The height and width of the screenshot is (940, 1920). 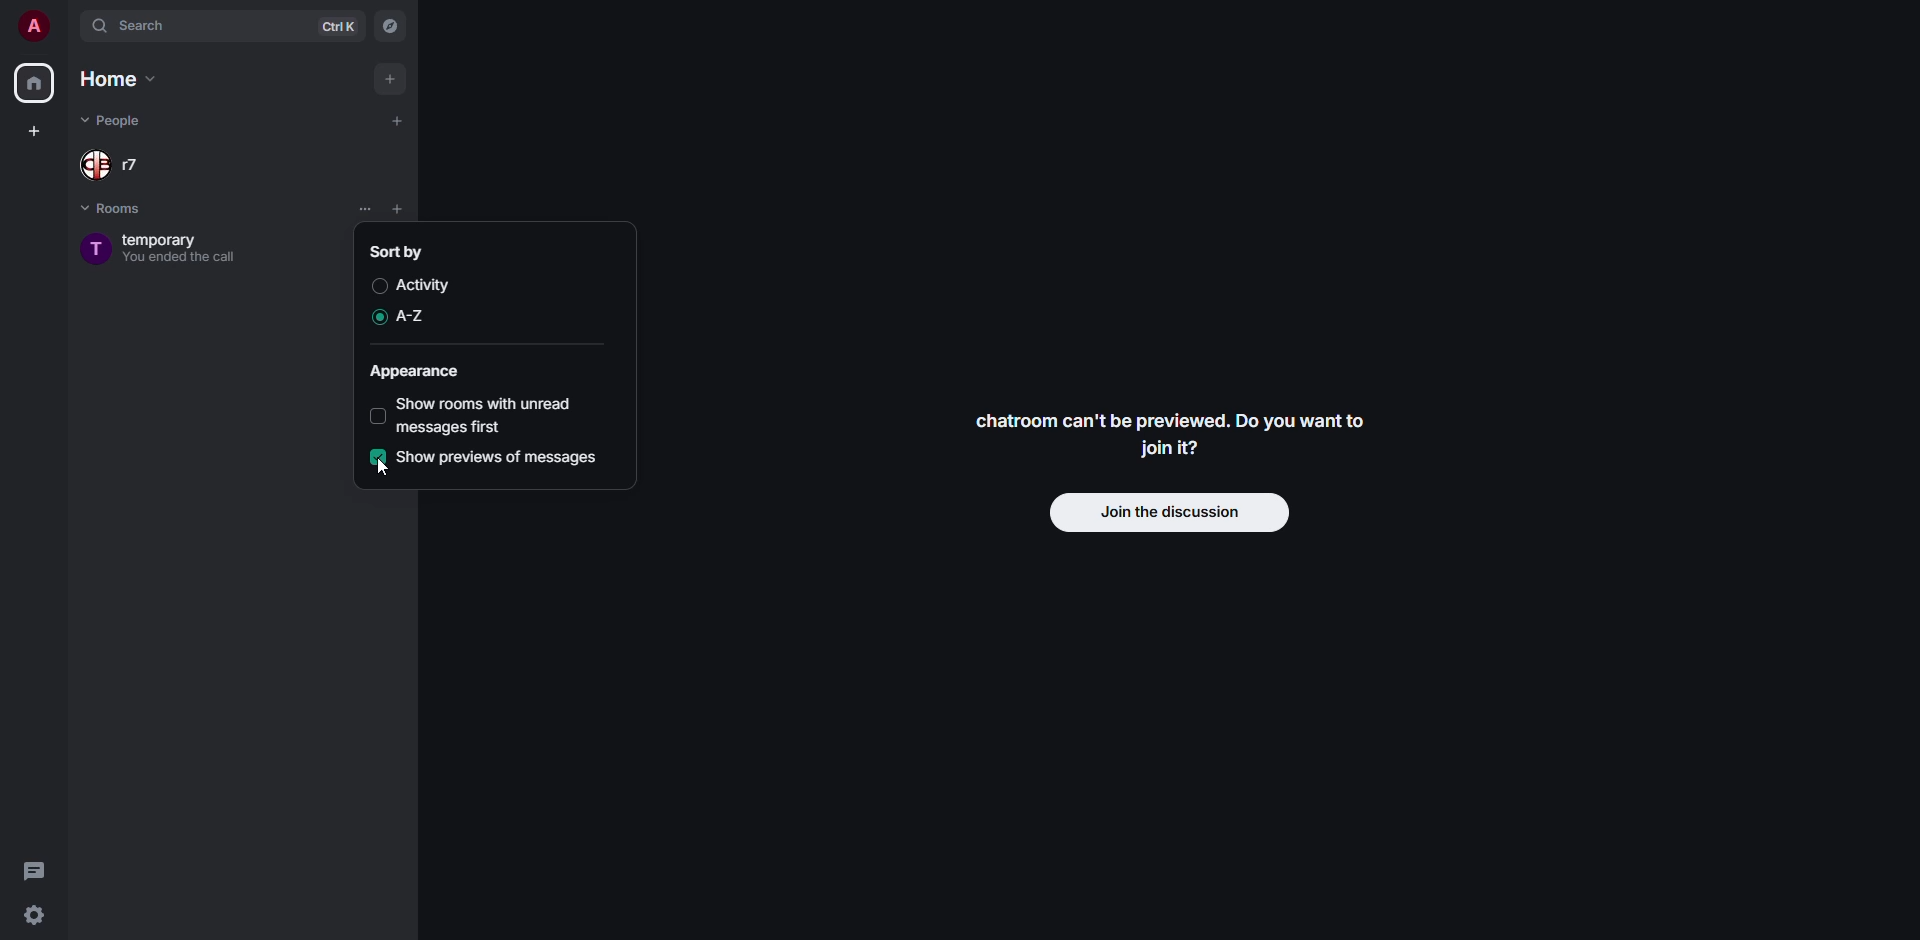 What do you see at coordinates (152, 249) in the screenshot?
I see `room` at bounding box center [152, 249].